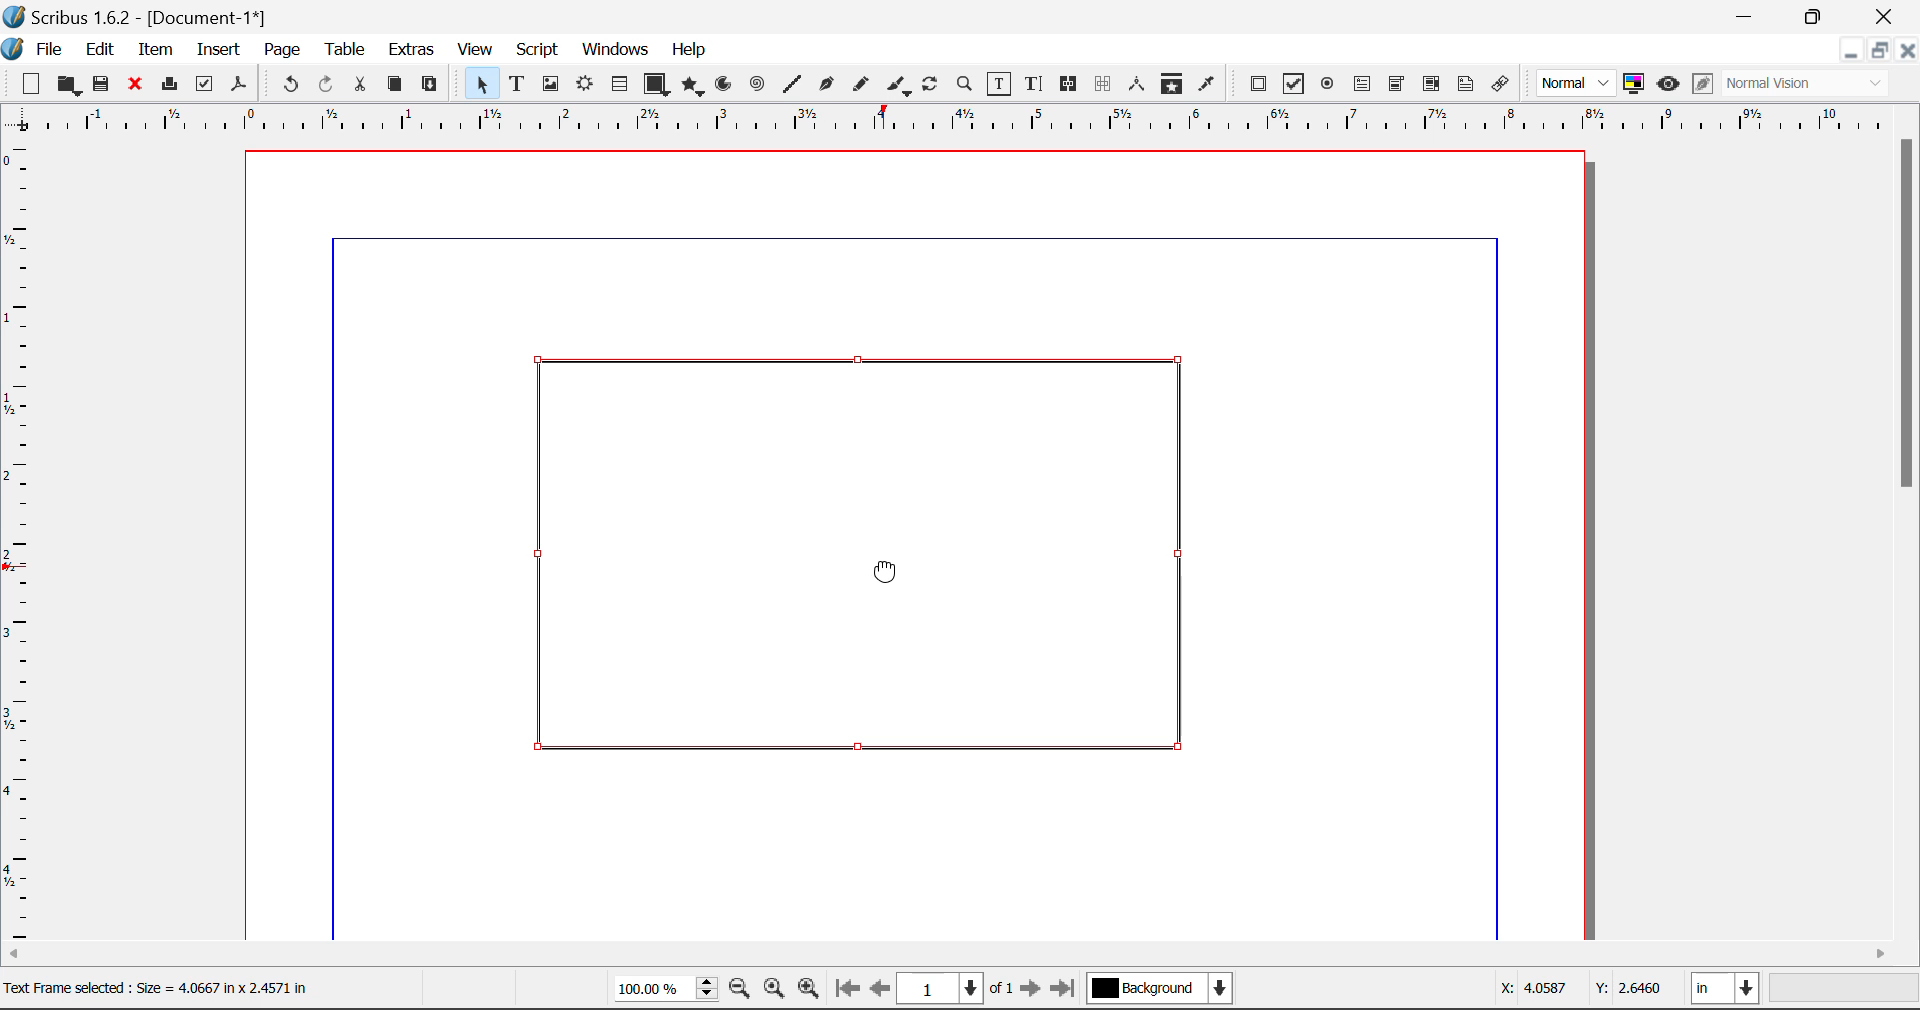 The image size is (1920, 1010). Describe the element at coordinates (100, 48) in the screenshot. I see `Edit` at that location.